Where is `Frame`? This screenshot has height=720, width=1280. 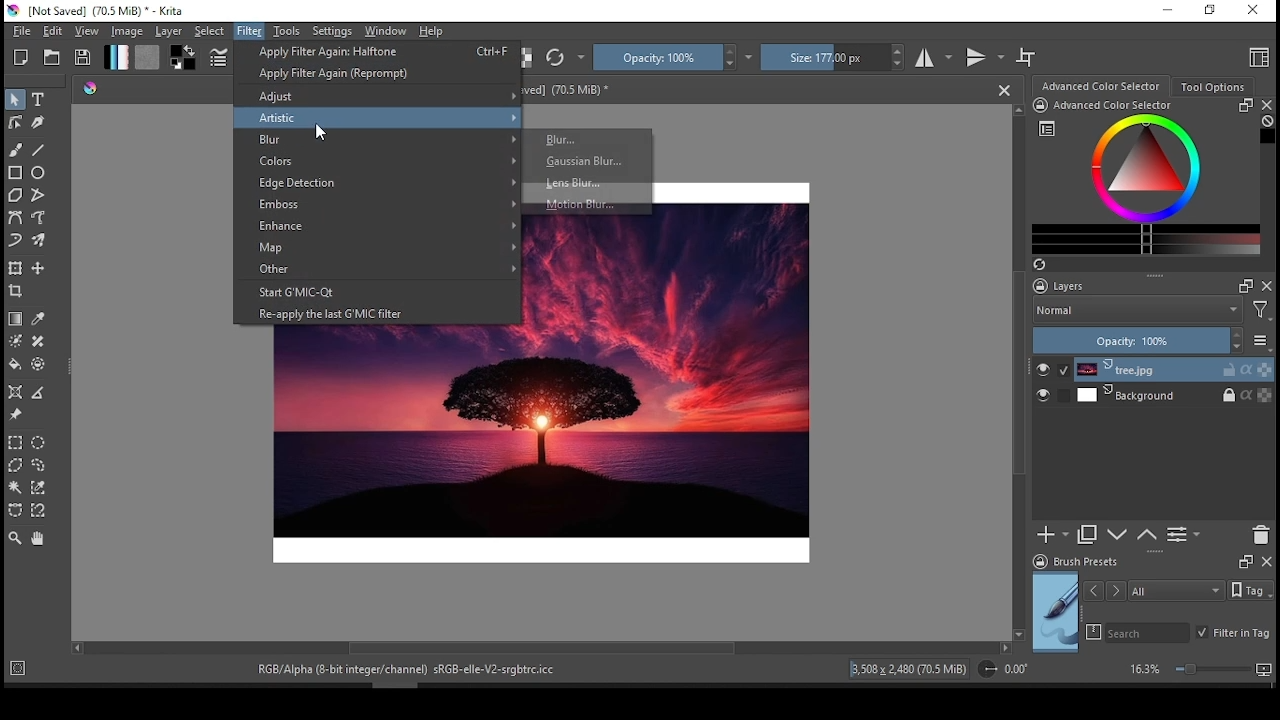 Frame is located at coordinates (1241, 562).